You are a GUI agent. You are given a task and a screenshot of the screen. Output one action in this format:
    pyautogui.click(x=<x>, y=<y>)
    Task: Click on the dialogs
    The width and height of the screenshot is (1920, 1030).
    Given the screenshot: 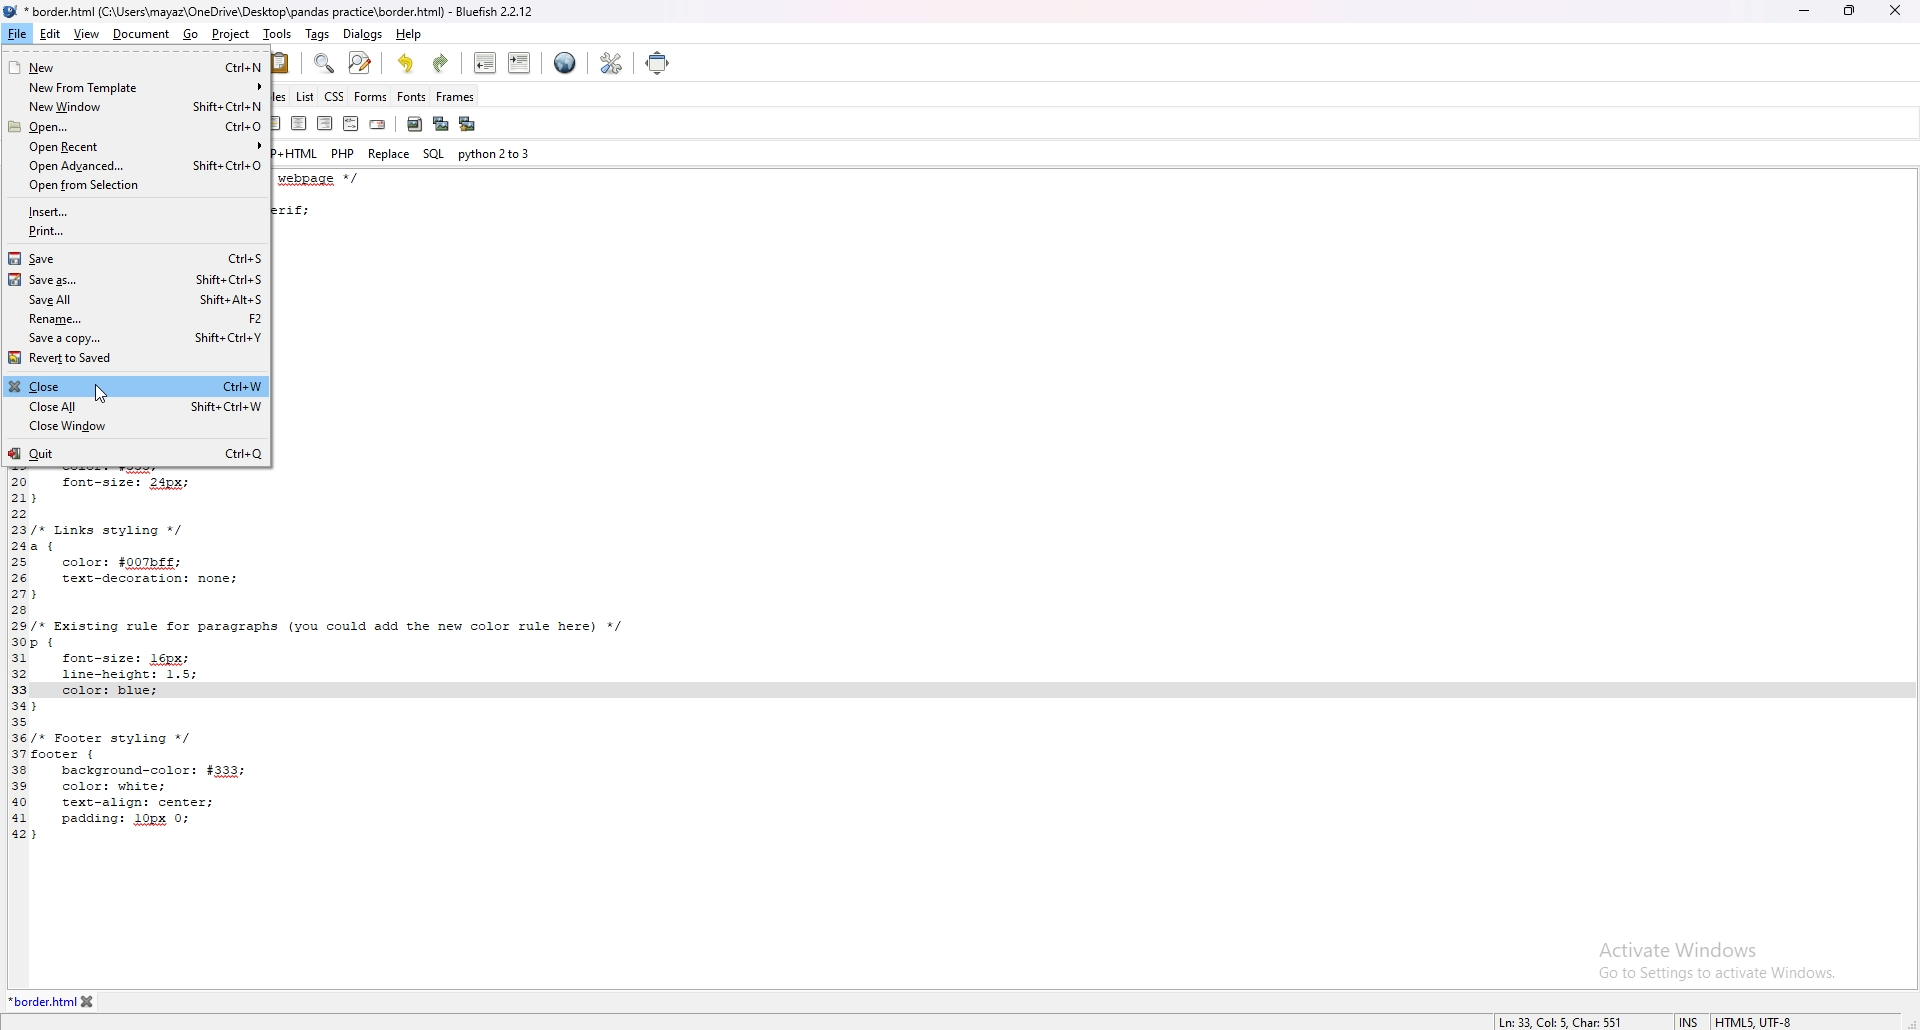 What is the action you would take?
    pyautogui.click(x=364, y=33)
    